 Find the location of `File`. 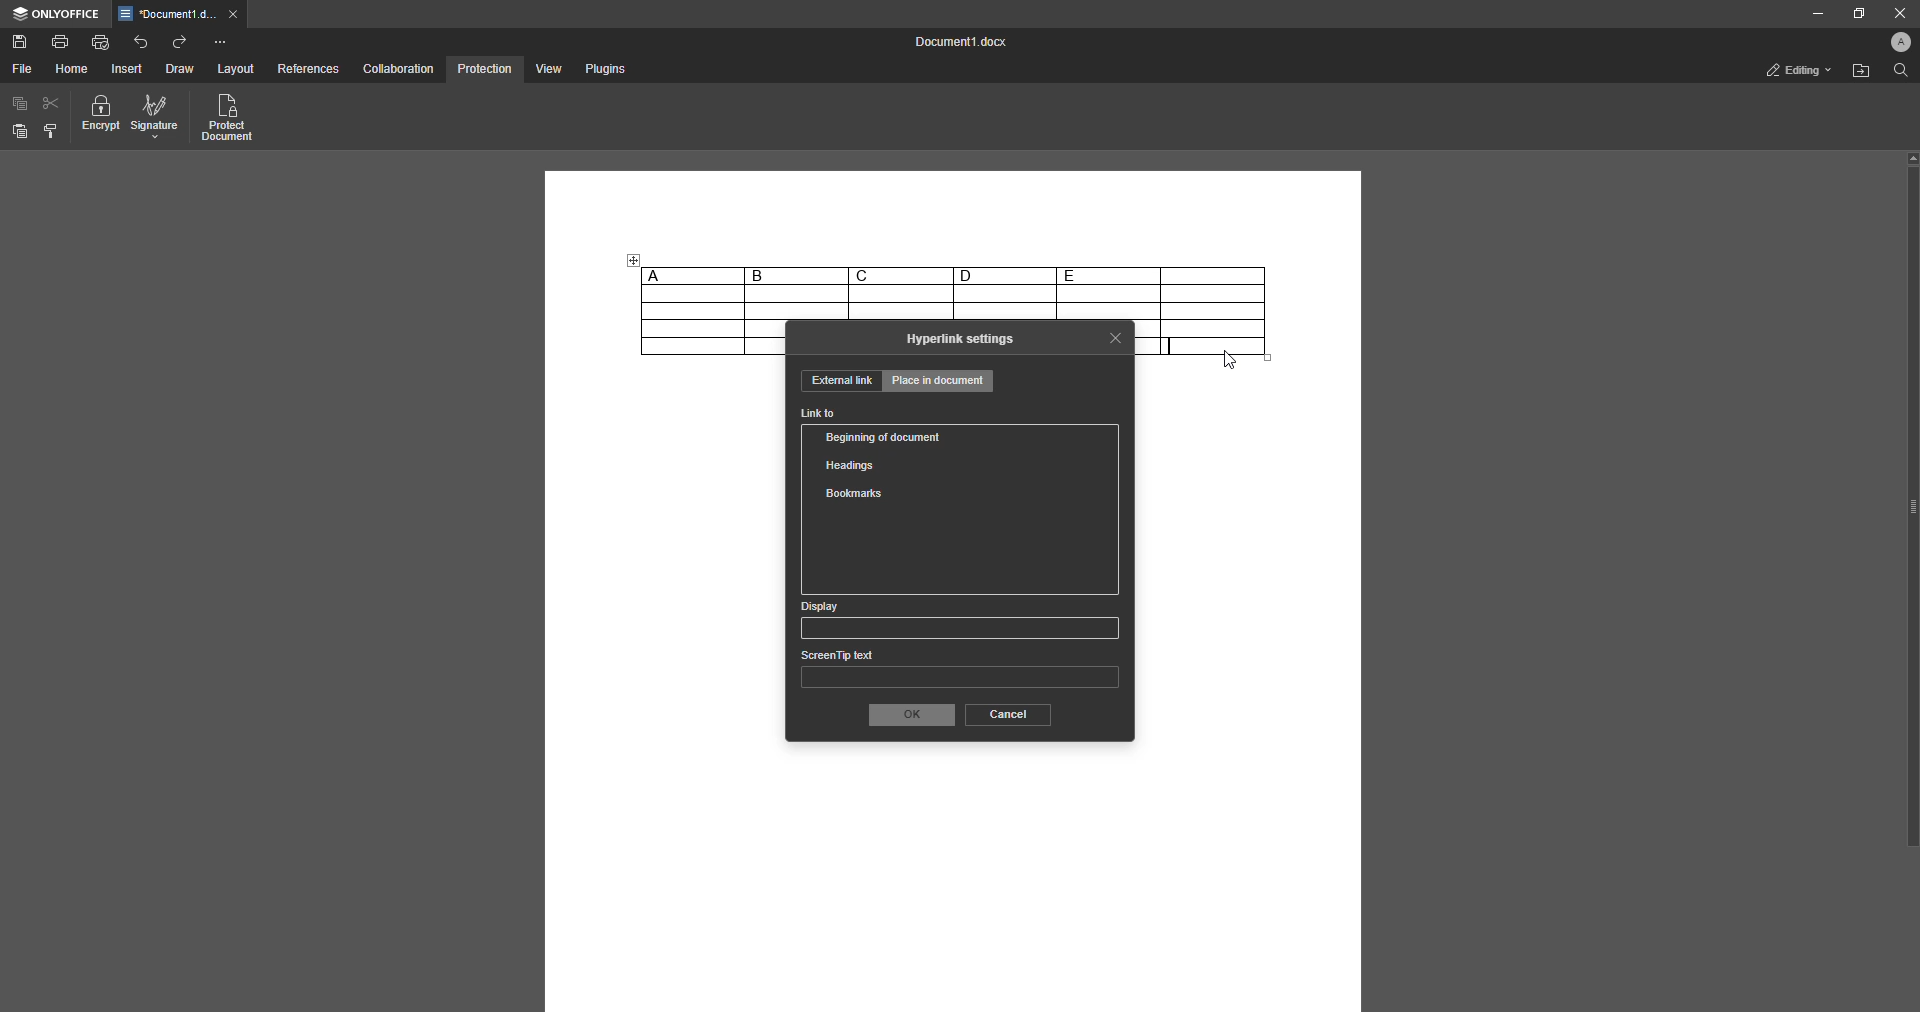

File is located at coordinates (21, 69).